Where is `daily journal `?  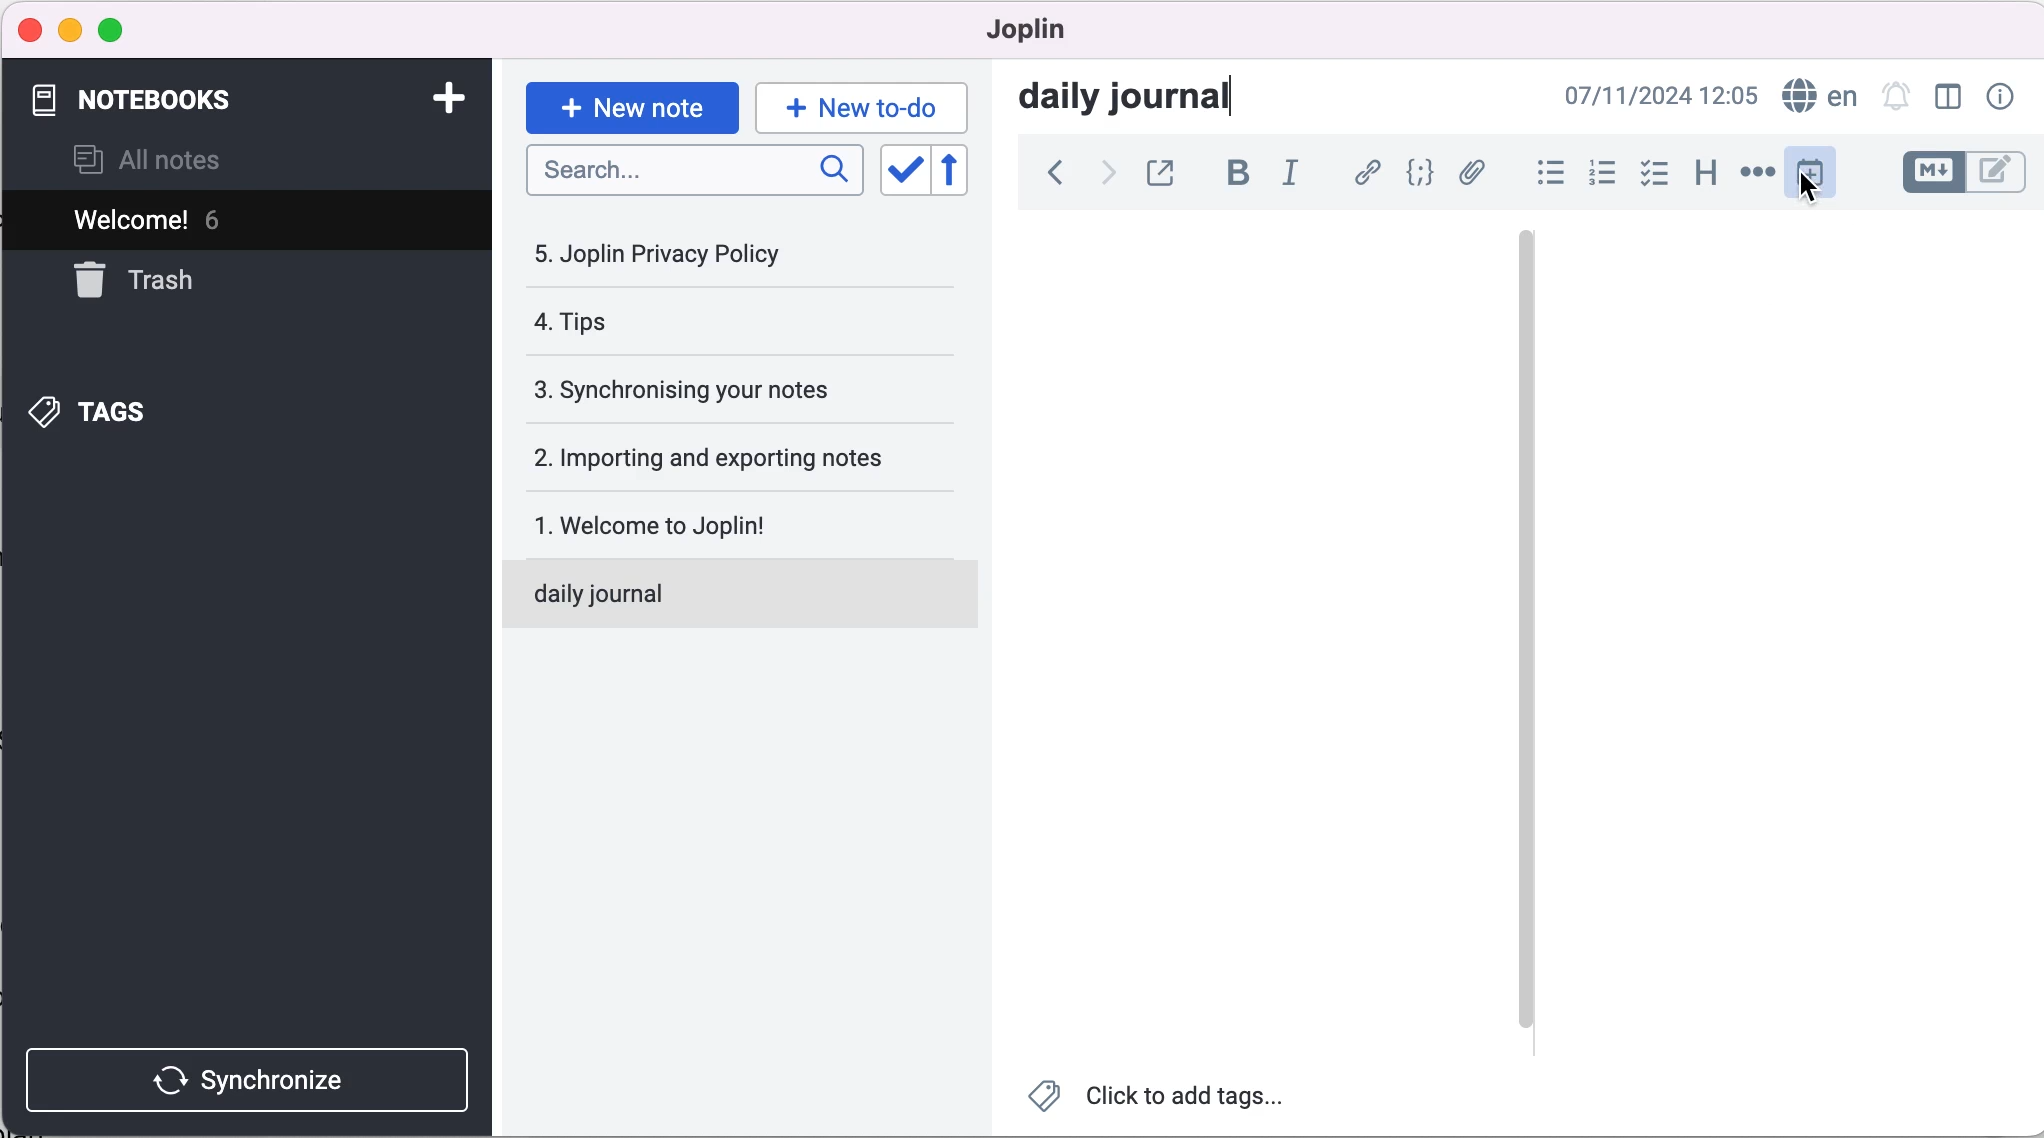 daily journal  is located at coordinates (708, 590).